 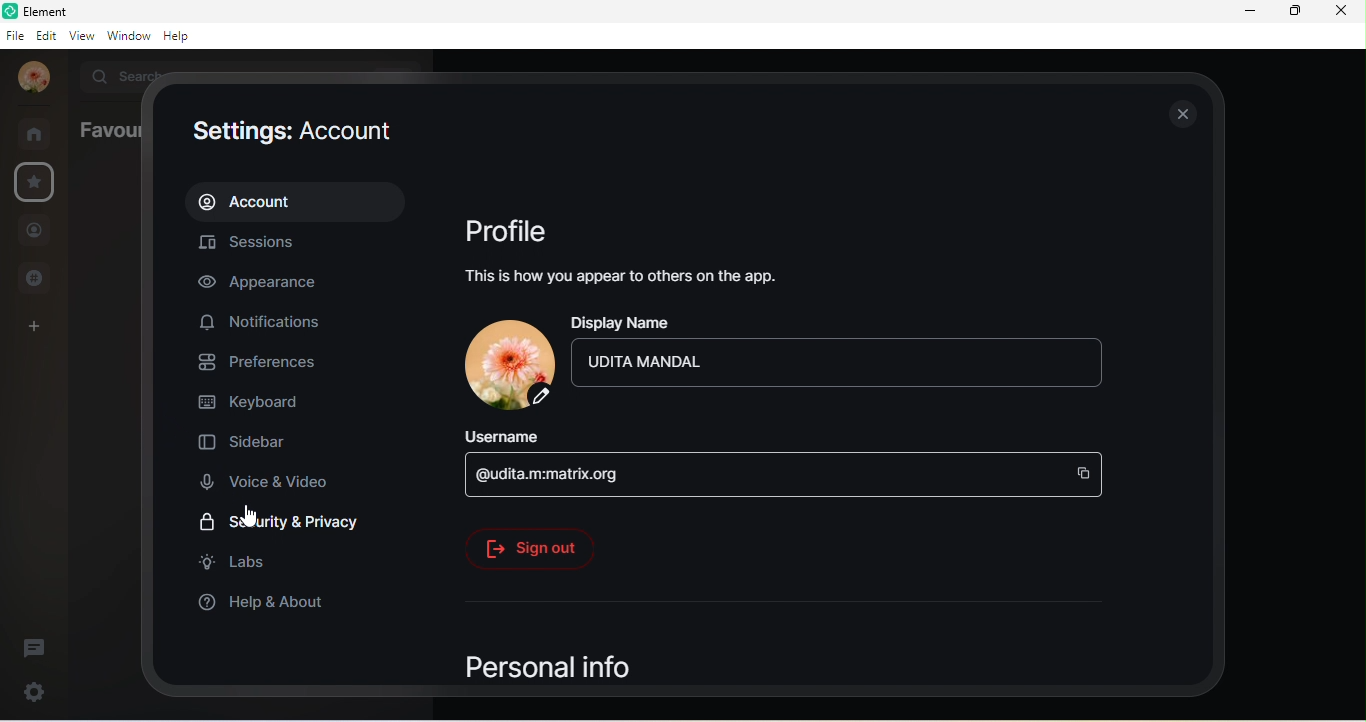 What do you see at coordinates (14, 36) in the screenshot?
I see `file` at bounding box center [14, 36].